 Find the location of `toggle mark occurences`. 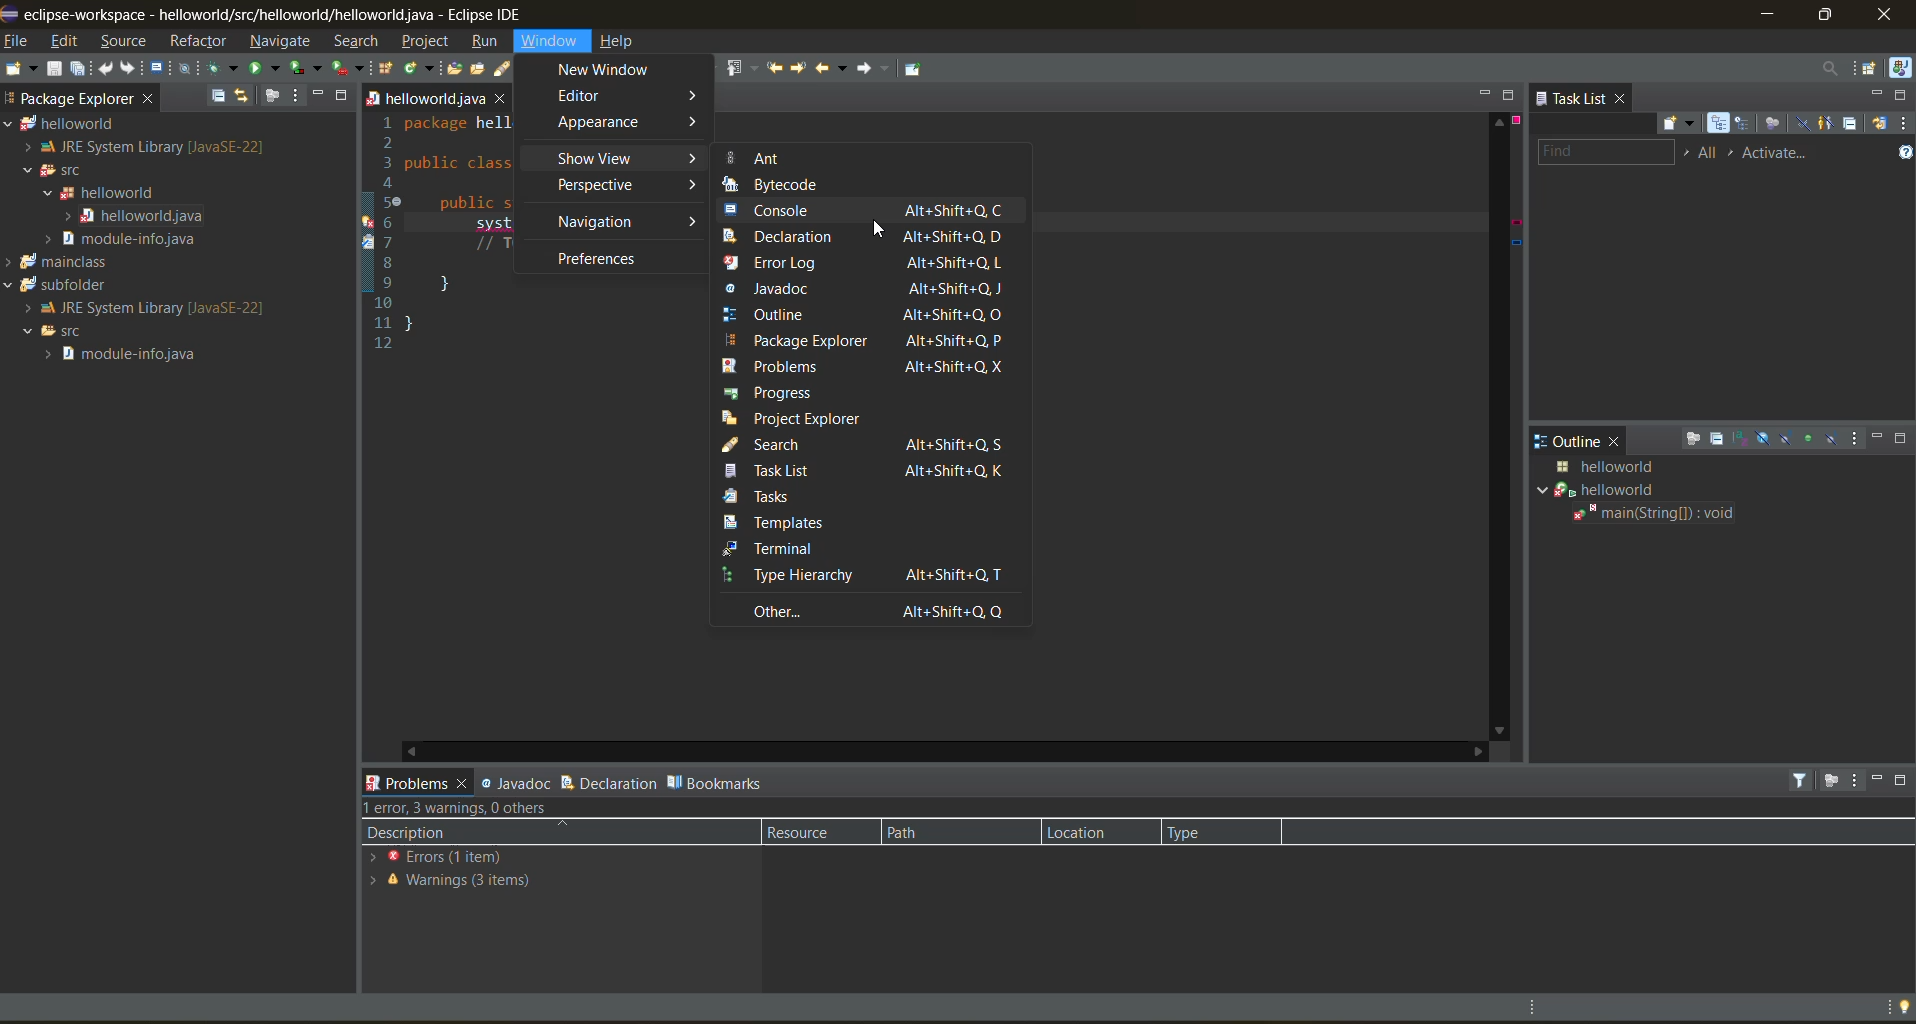

toggle mark occurences is located at coordinates (574, 71).